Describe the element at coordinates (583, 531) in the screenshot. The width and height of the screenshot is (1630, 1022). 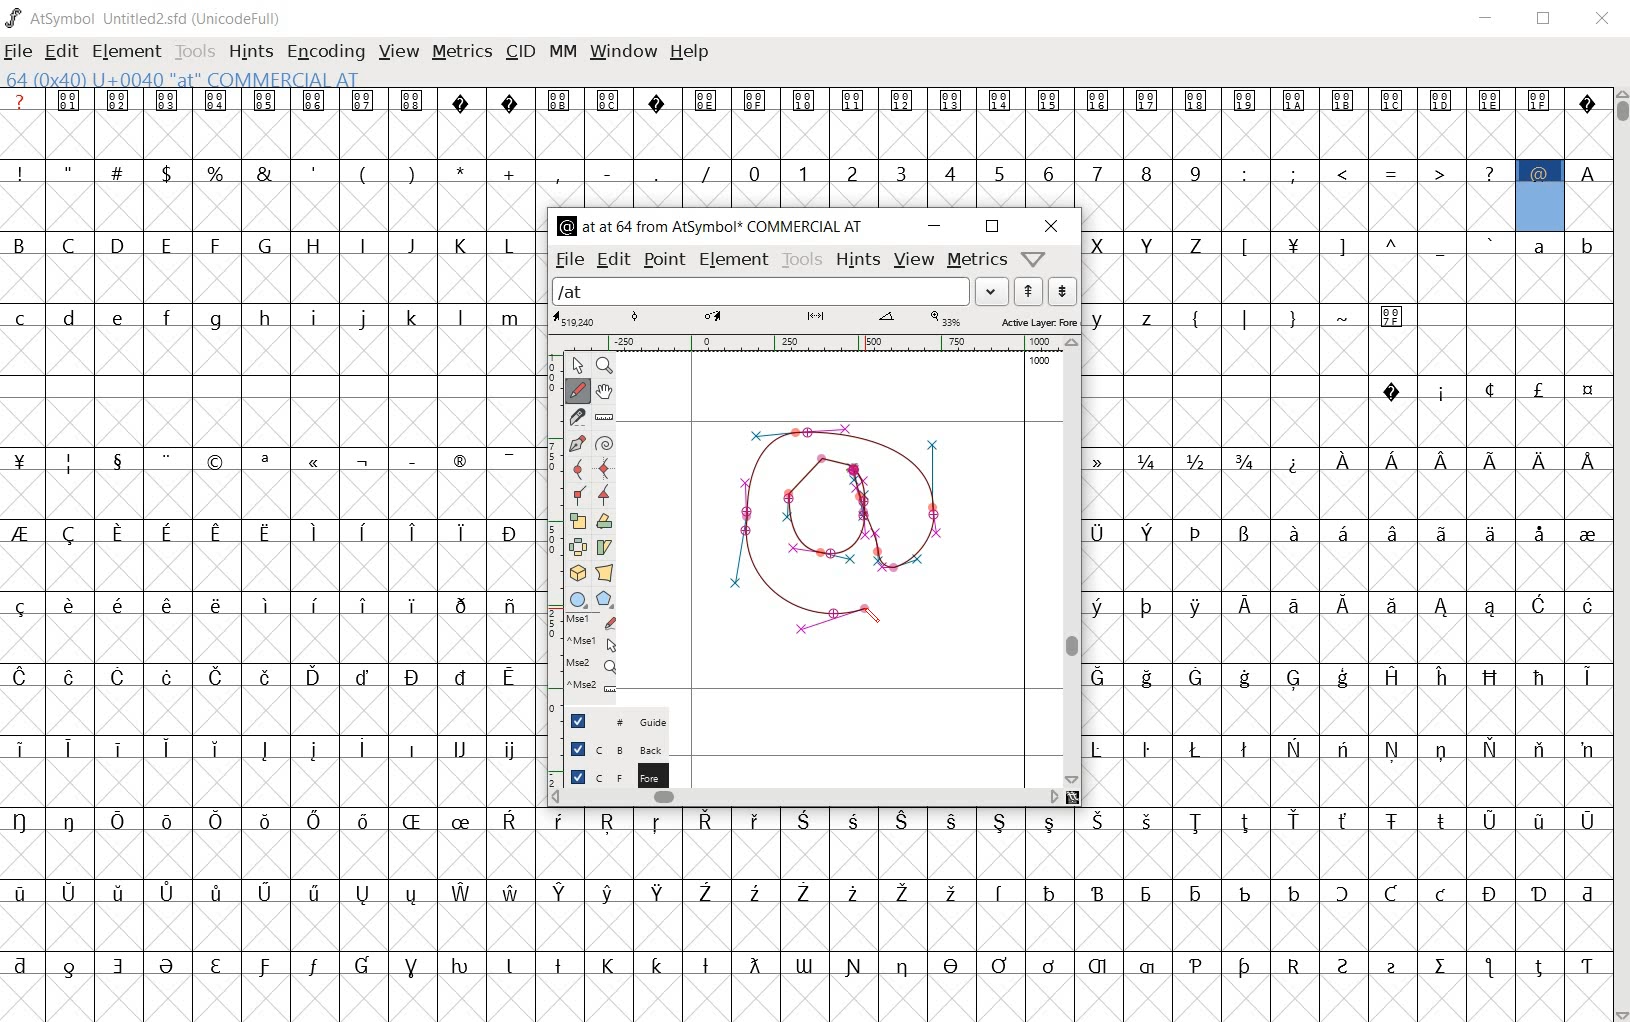
I see `editing tools` at that location.